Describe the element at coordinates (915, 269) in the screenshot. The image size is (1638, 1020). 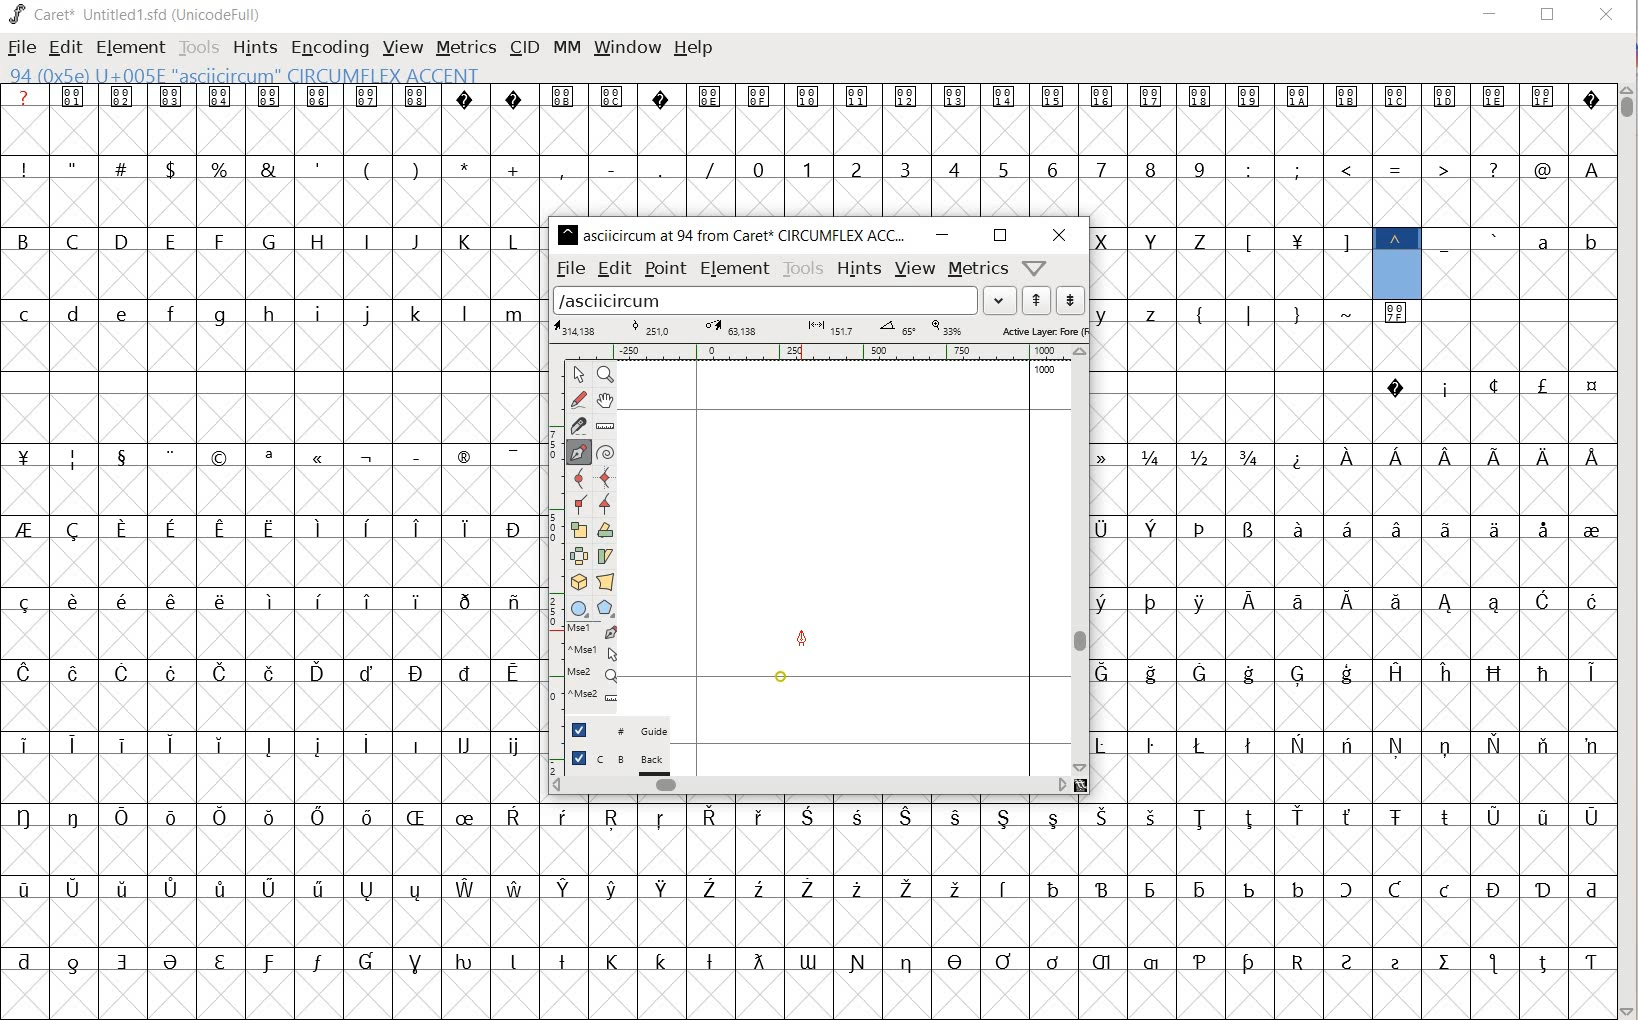
I see `view` at that location.